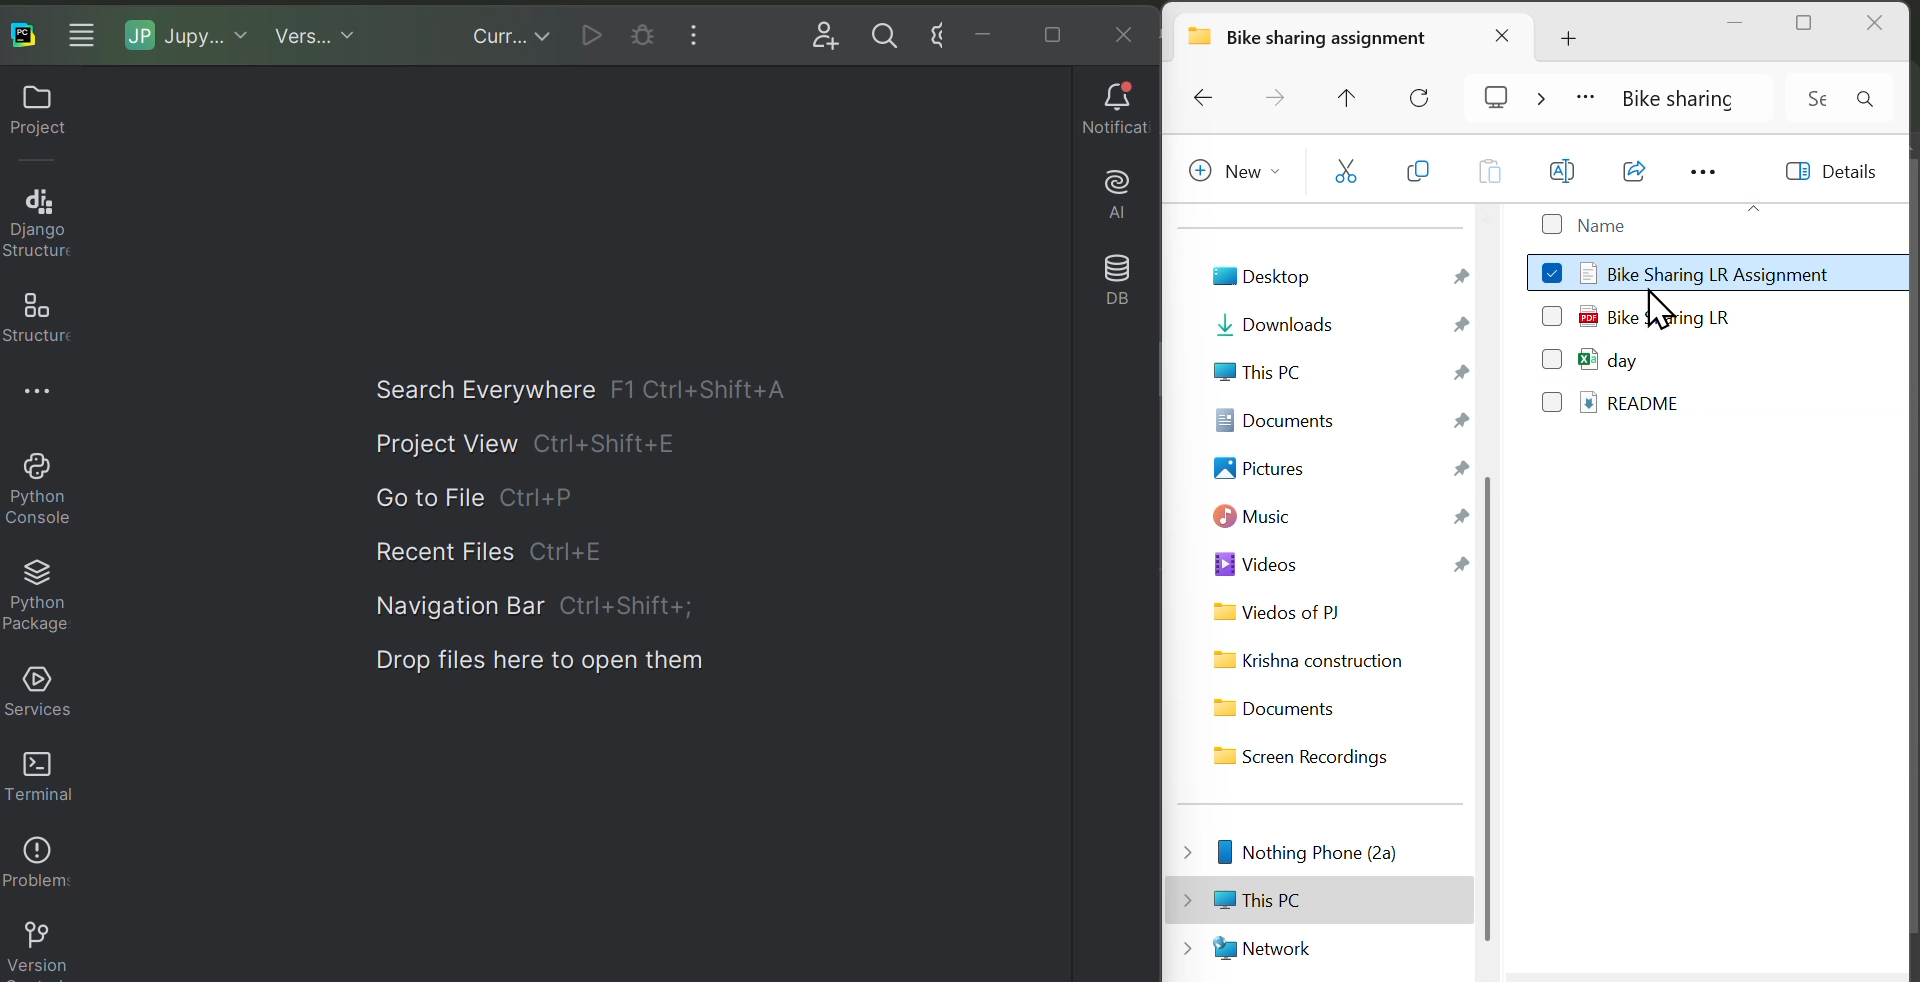 The height and width of the screenshot is (982, 1920). I want to click on Krishna construction, so click(1313, 663).